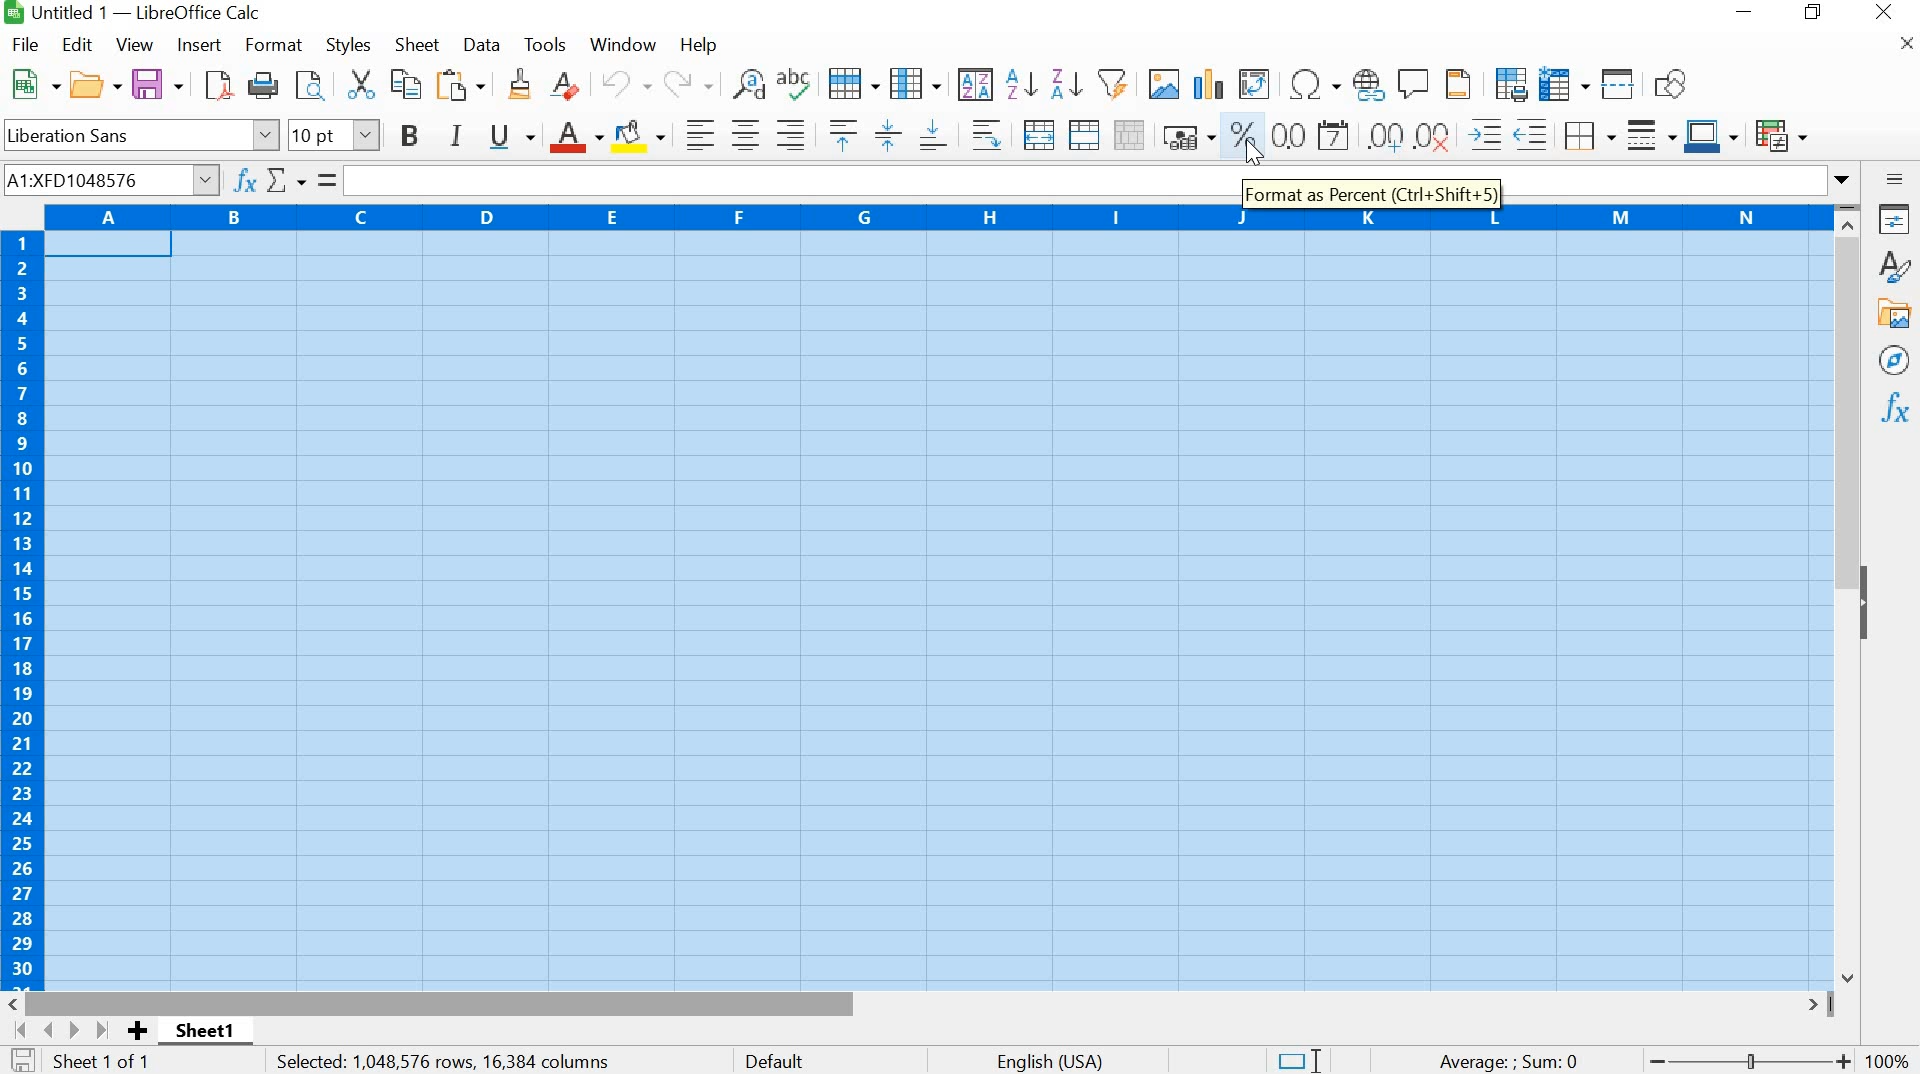  Describe the element at coordinates (420, 45) in the screenshot. I see `SHEET` at that location.